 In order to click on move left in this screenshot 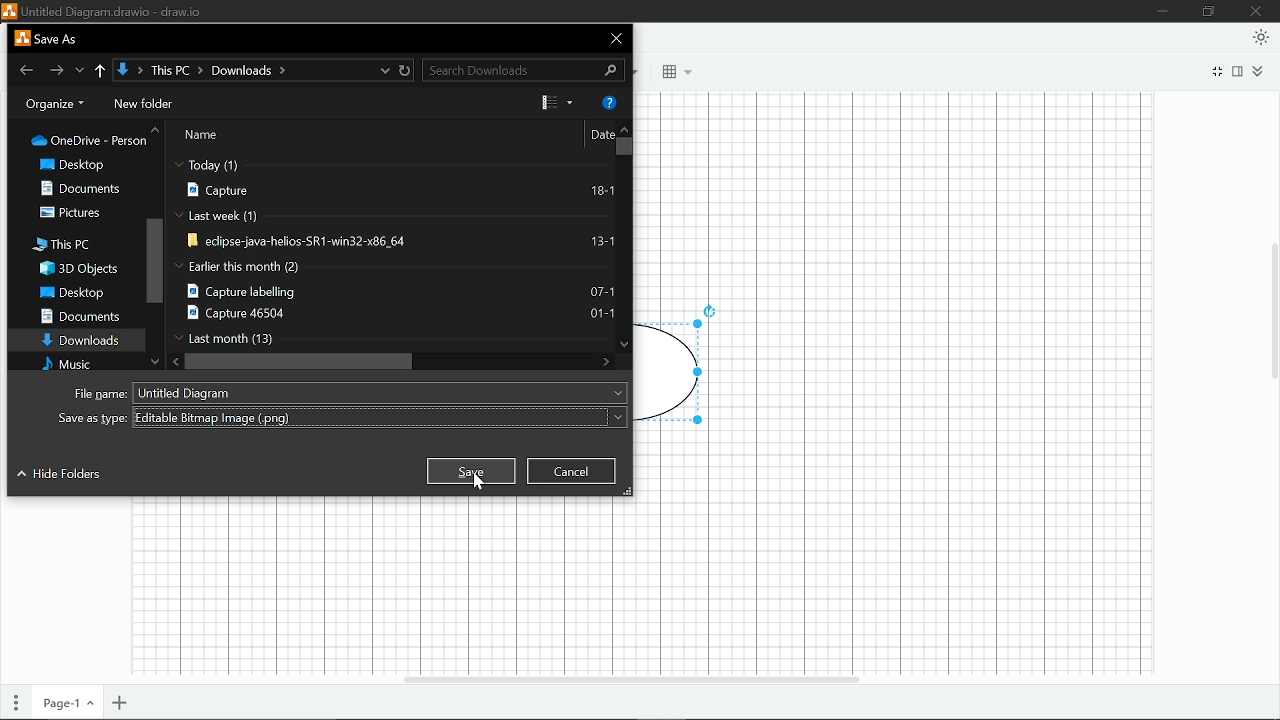, I will do `click(176, 361)`.